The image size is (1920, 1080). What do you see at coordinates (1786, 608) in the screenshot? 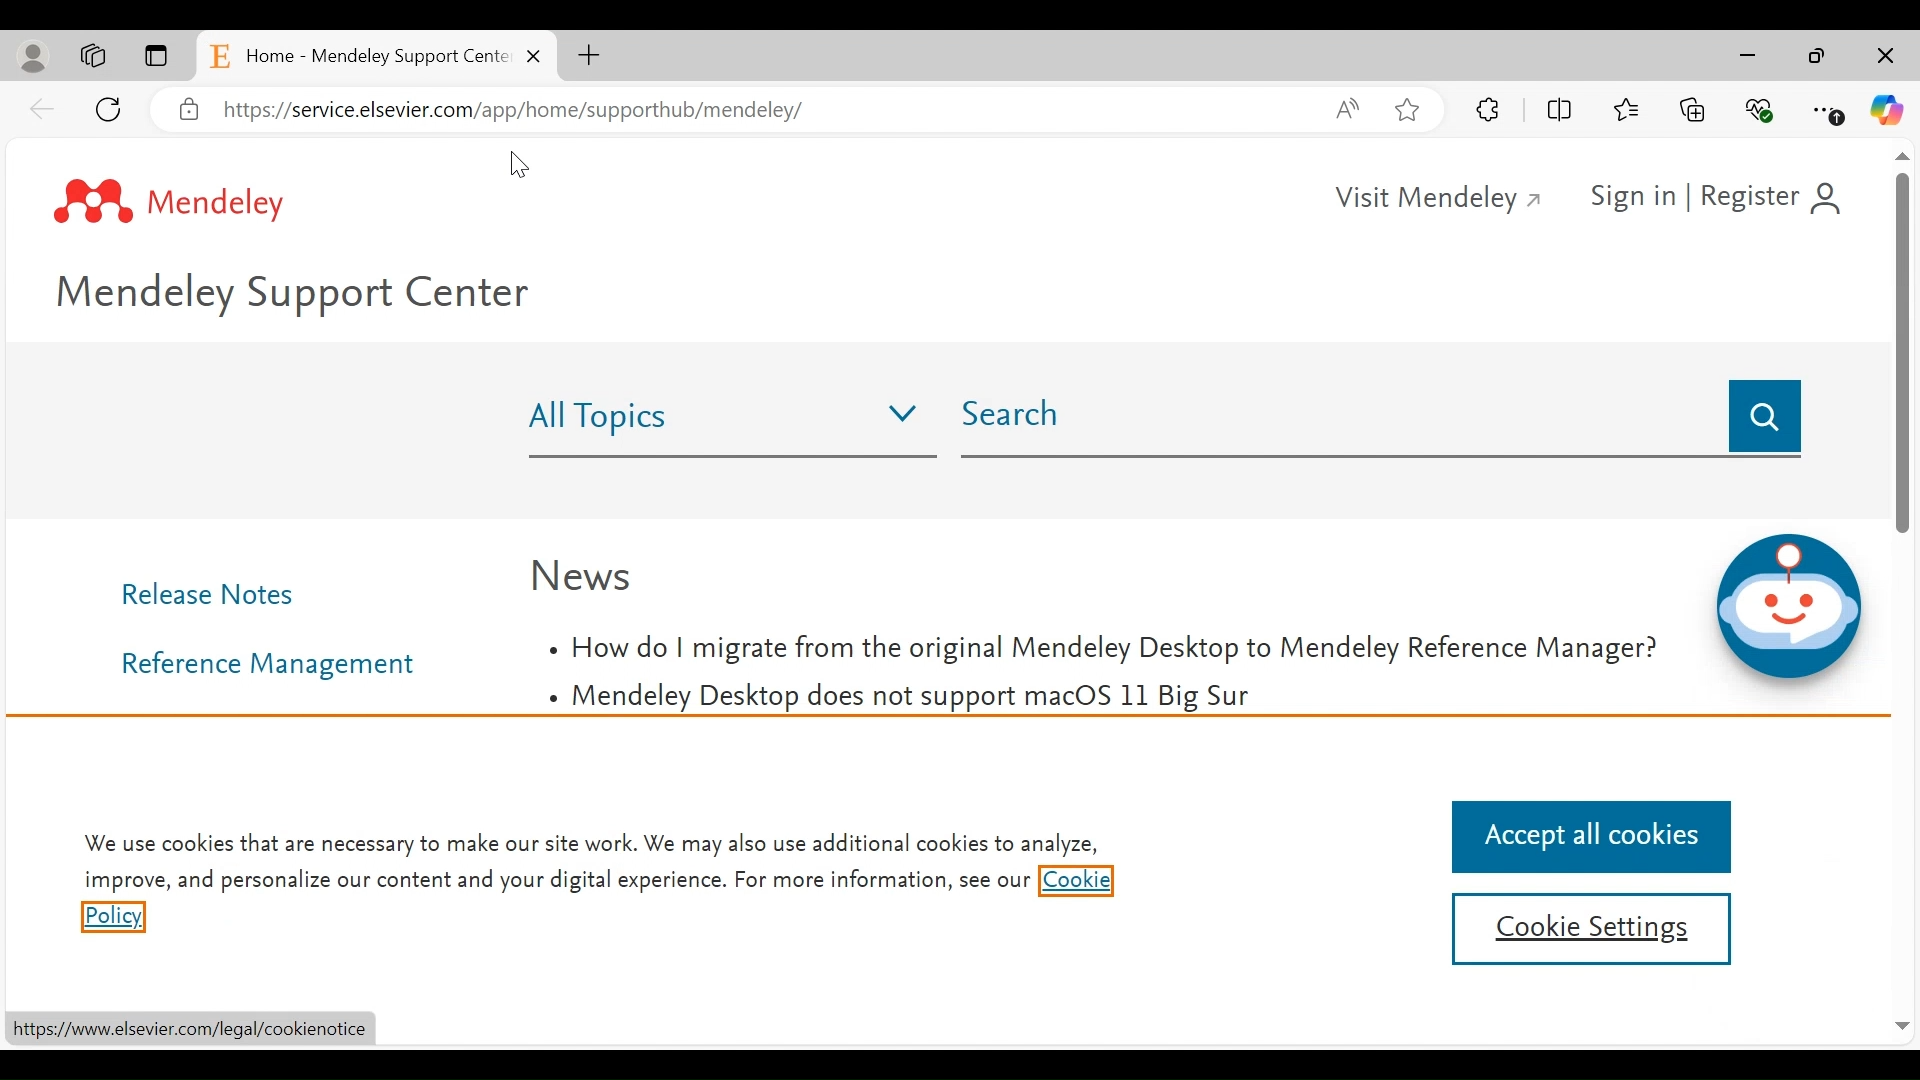
I see `Robot` at bounding box center [1786, 608].